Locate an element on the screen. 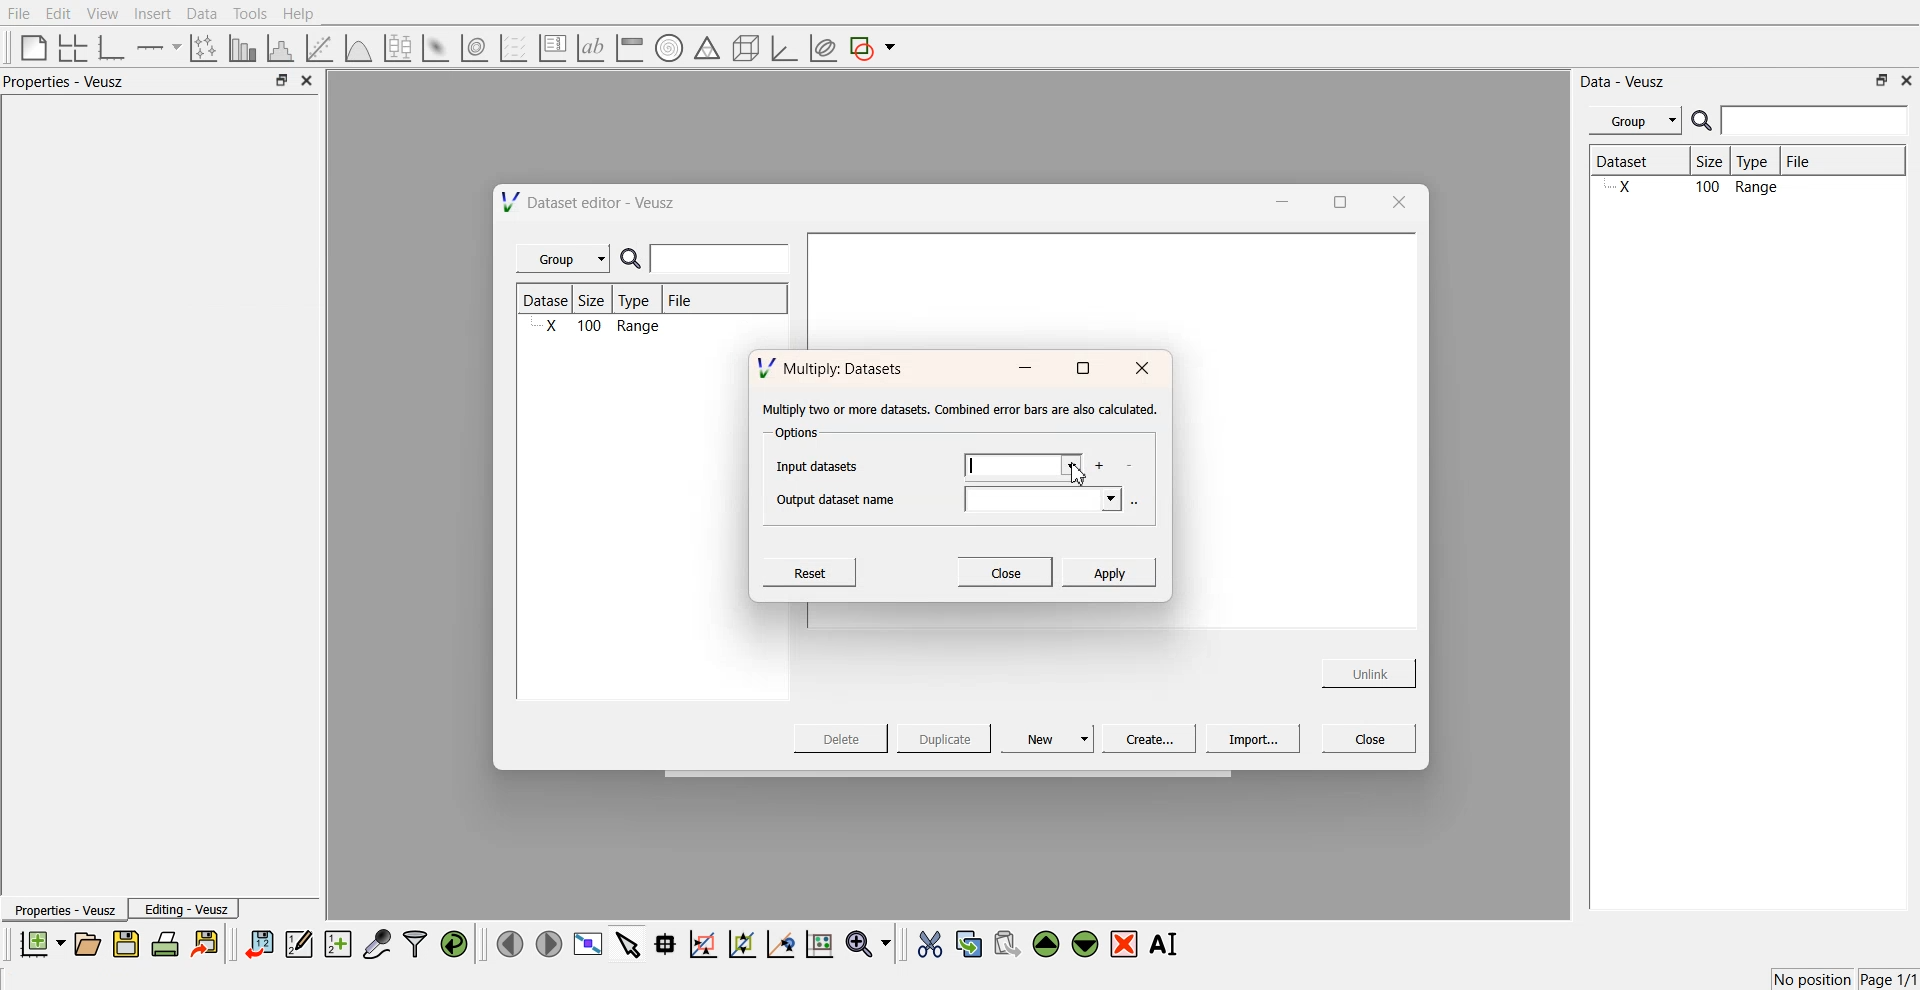  Unlink is located at coordinates (1370, 671).